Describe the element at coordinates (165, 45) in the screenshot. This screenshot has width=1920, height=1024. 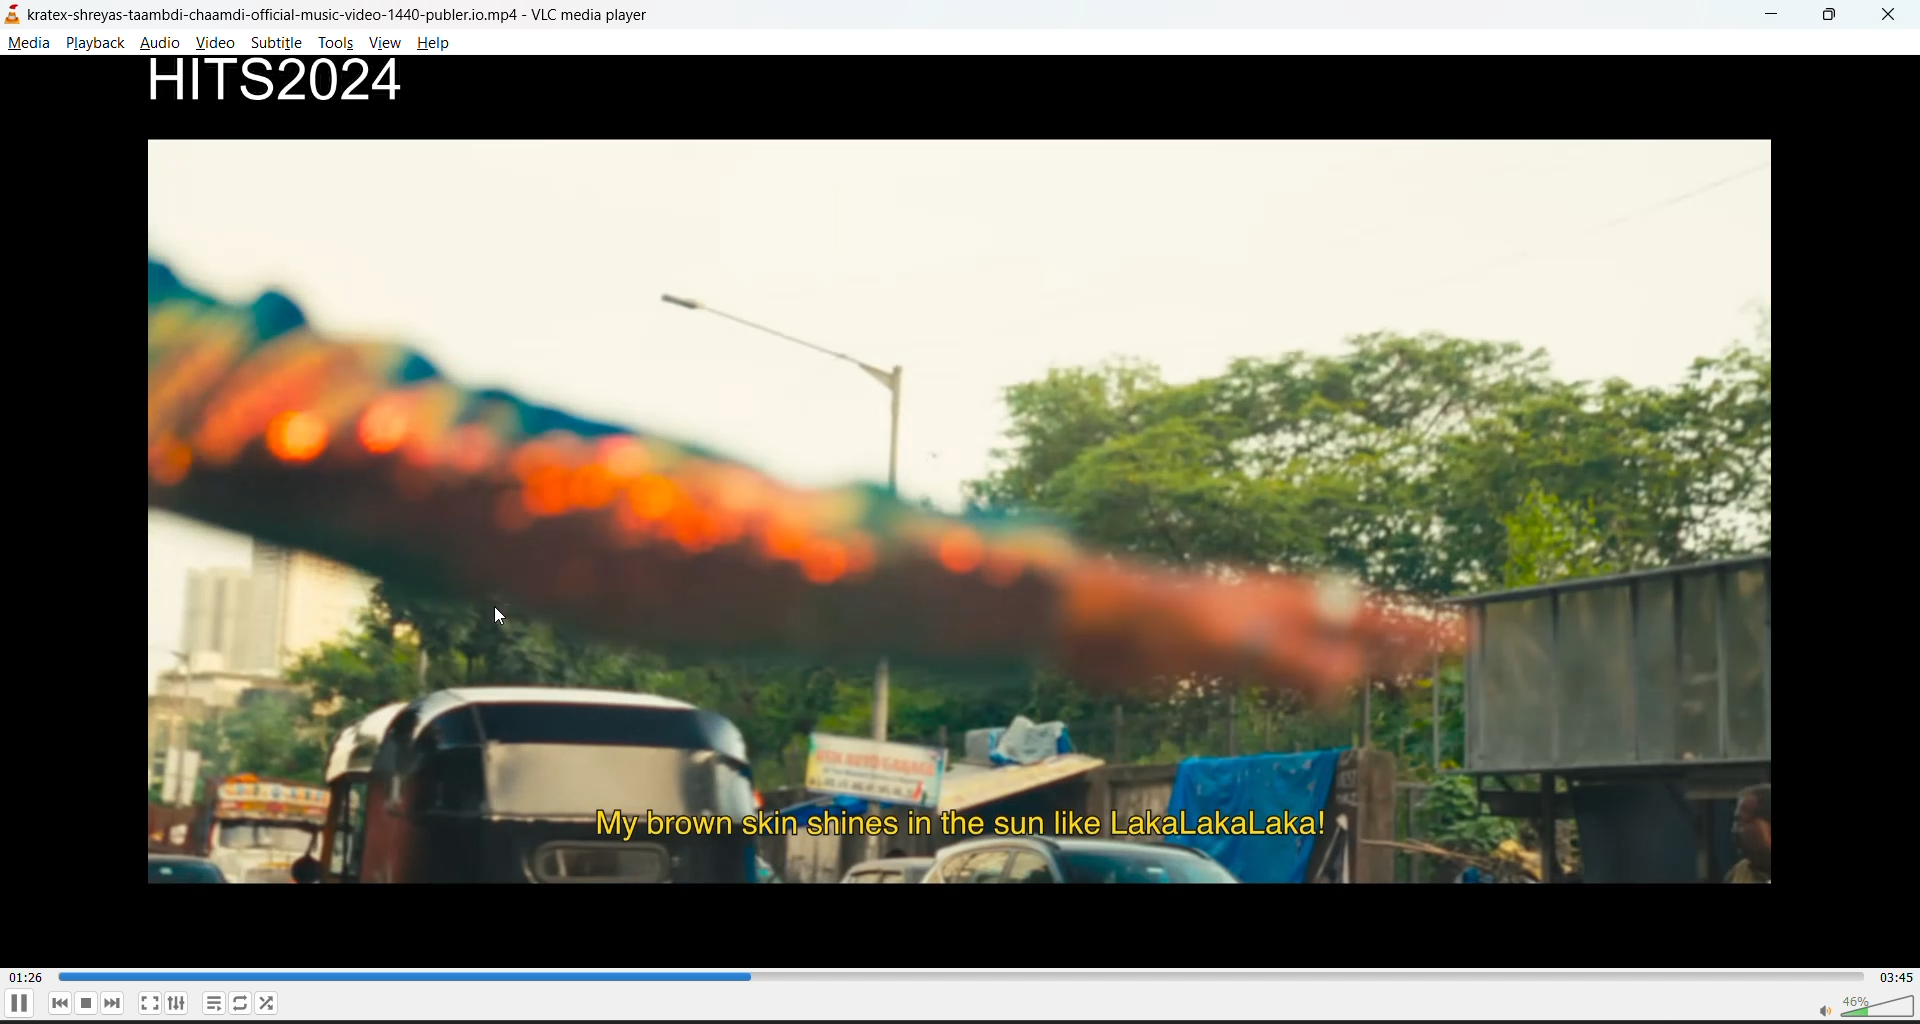
I see `audio` at that location.